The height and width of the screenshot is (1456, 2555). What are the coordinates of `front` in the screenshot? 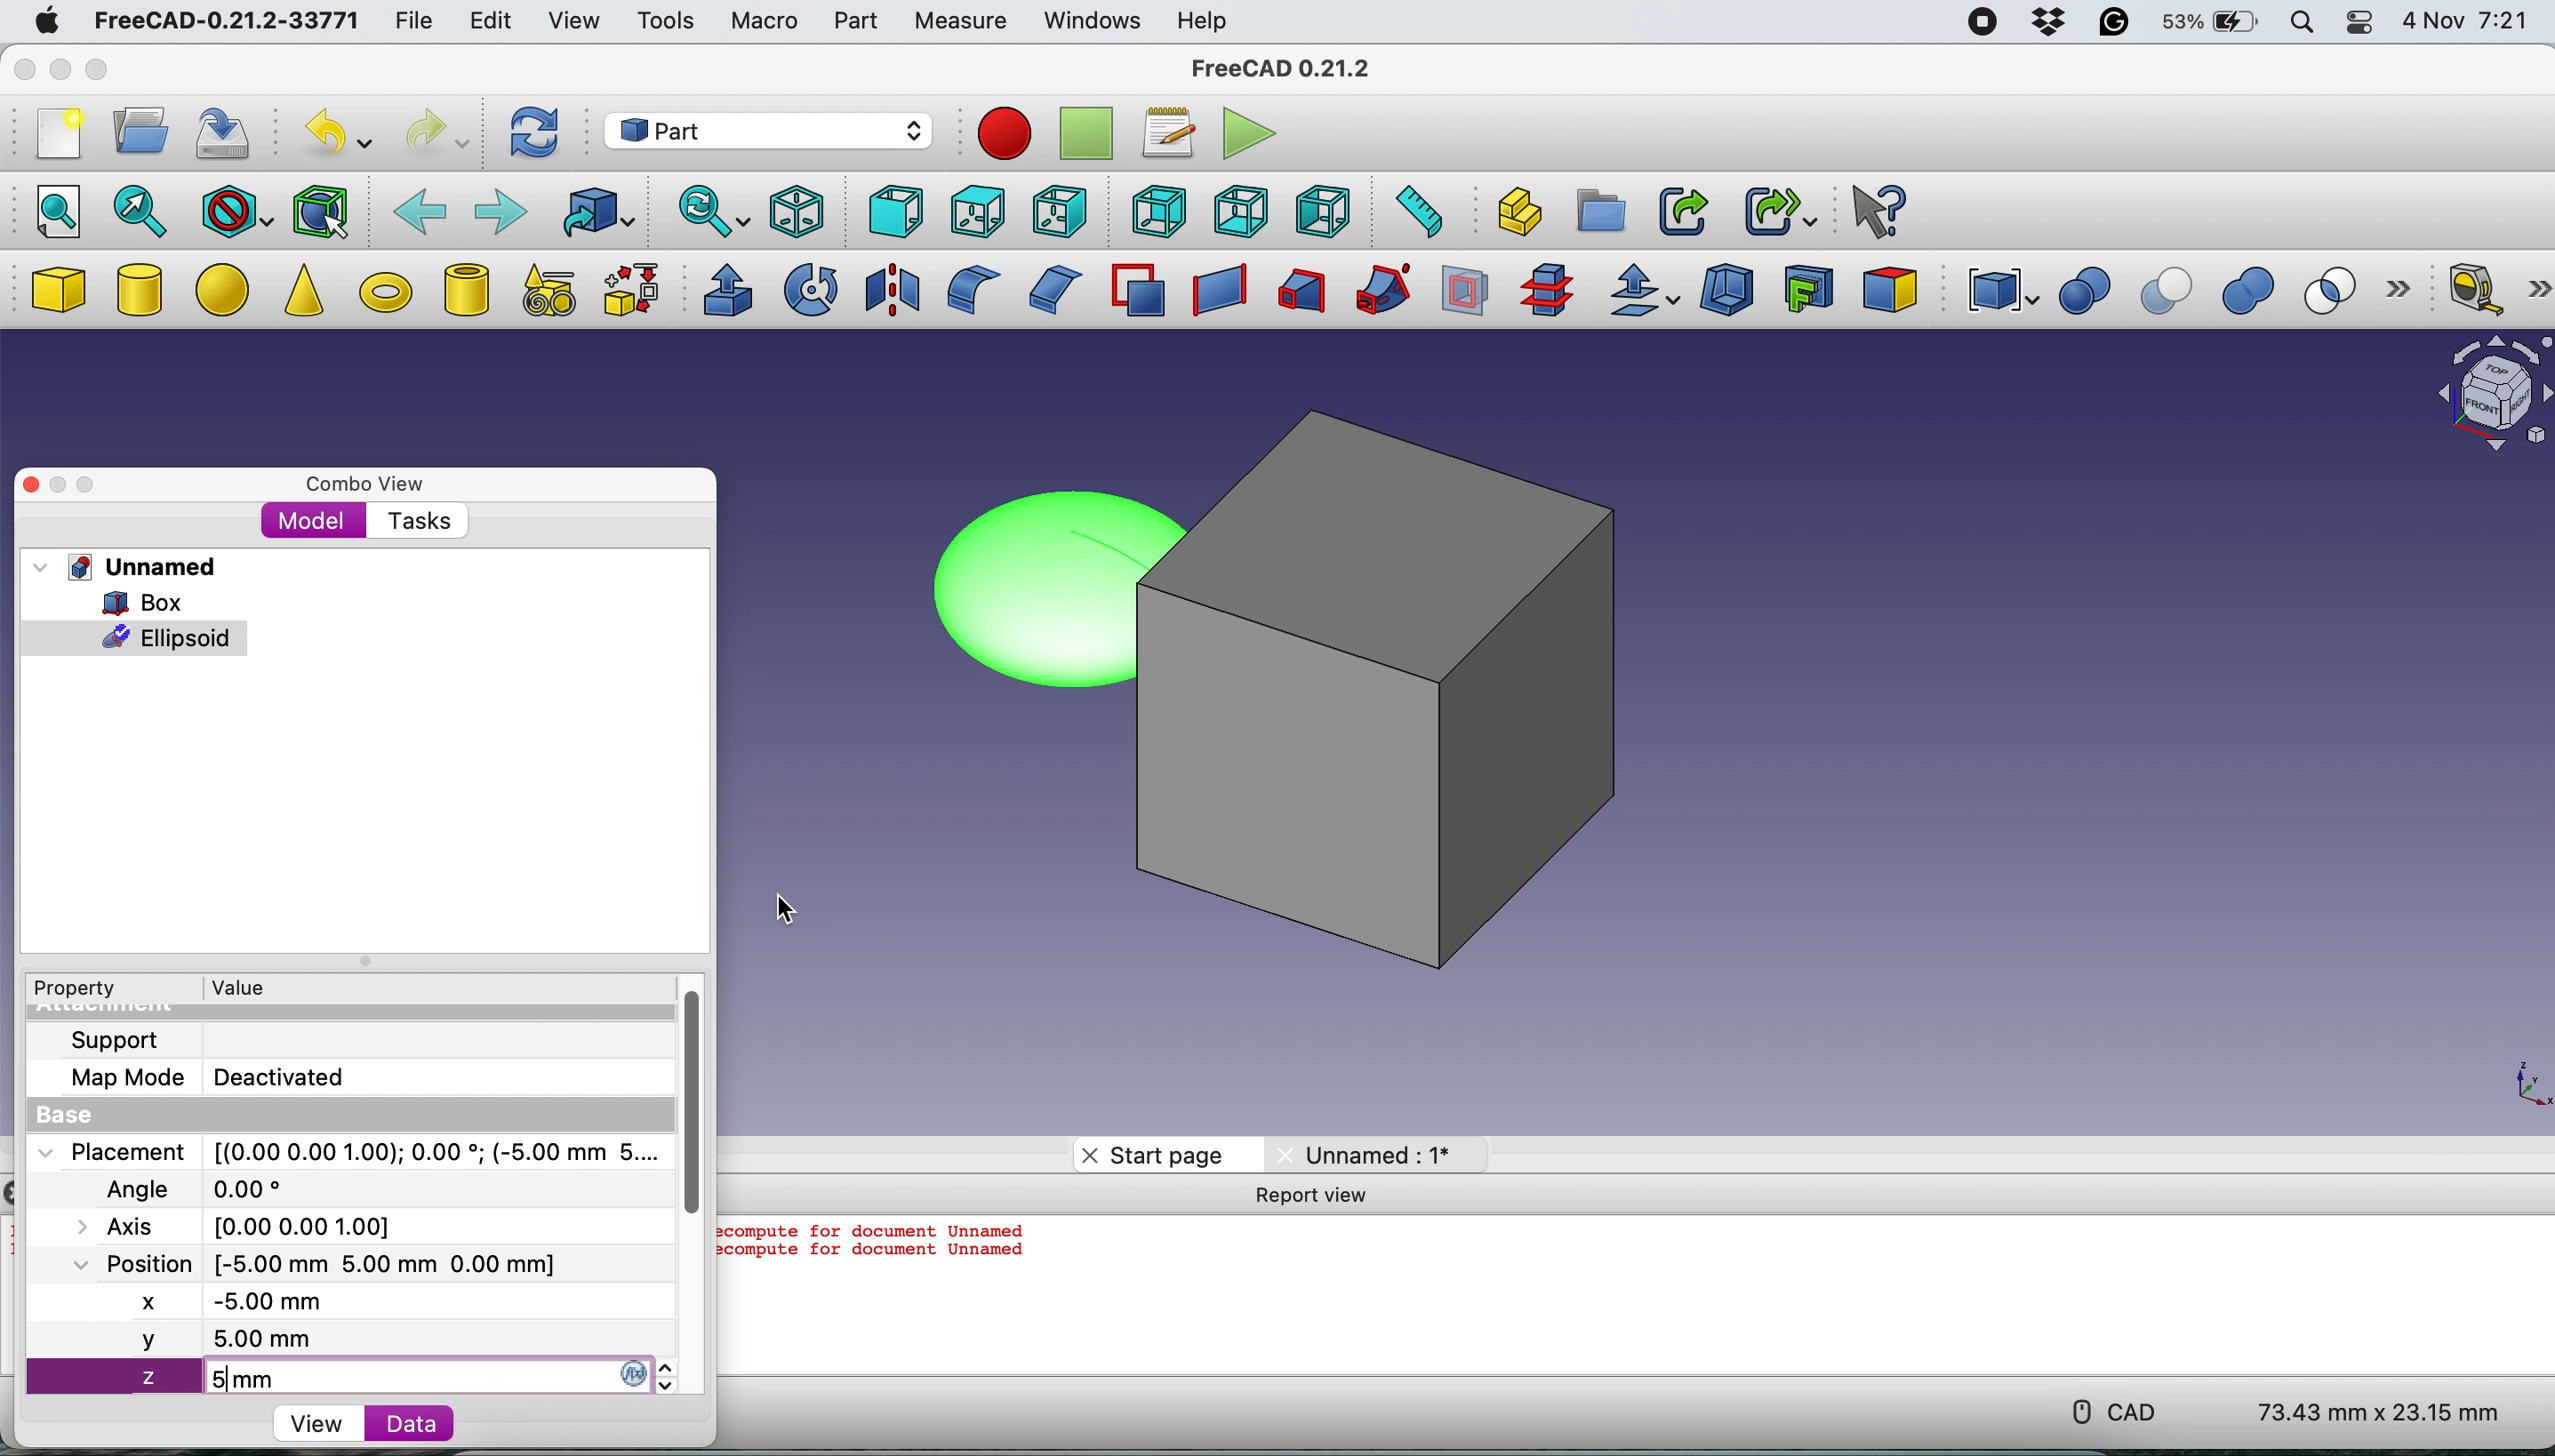 It's located at (891, 212).